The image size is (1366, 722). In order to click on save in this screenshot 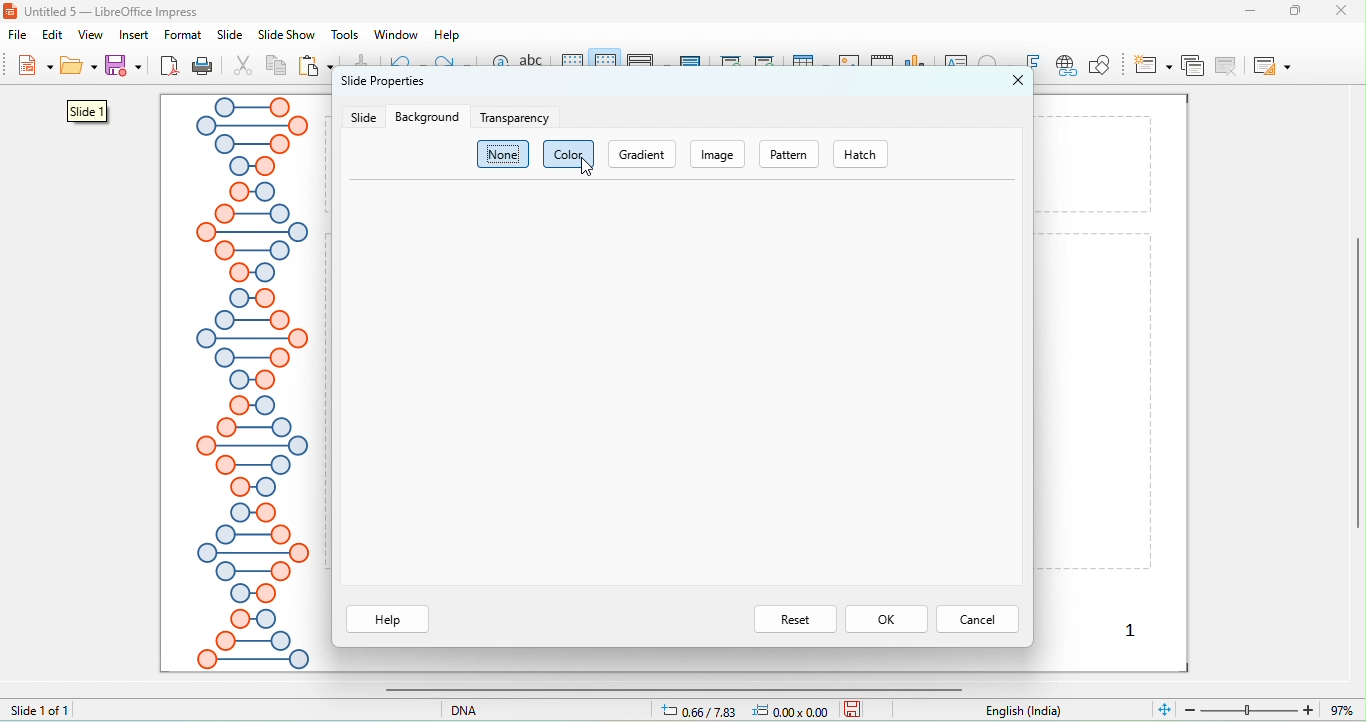, I will do `click(126, 65)`.